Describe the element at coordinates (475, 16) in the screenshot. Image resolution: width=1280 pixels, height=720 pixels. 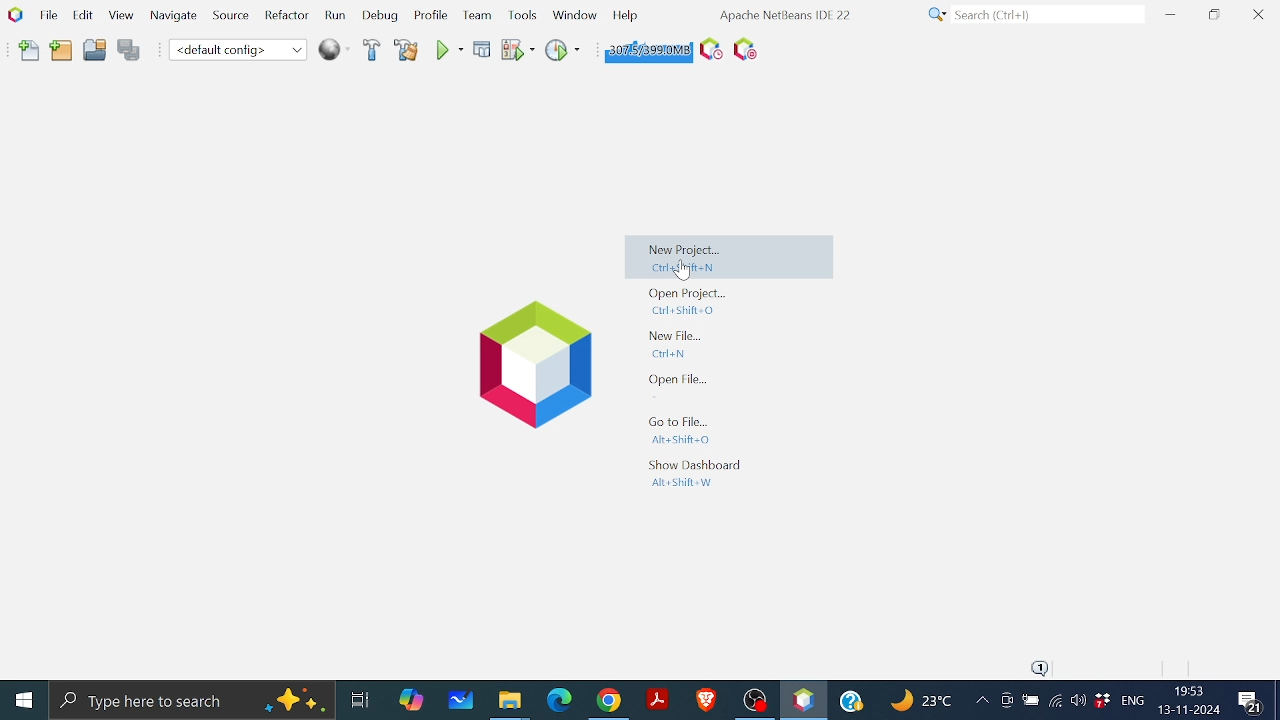
I see `Team` at that location.